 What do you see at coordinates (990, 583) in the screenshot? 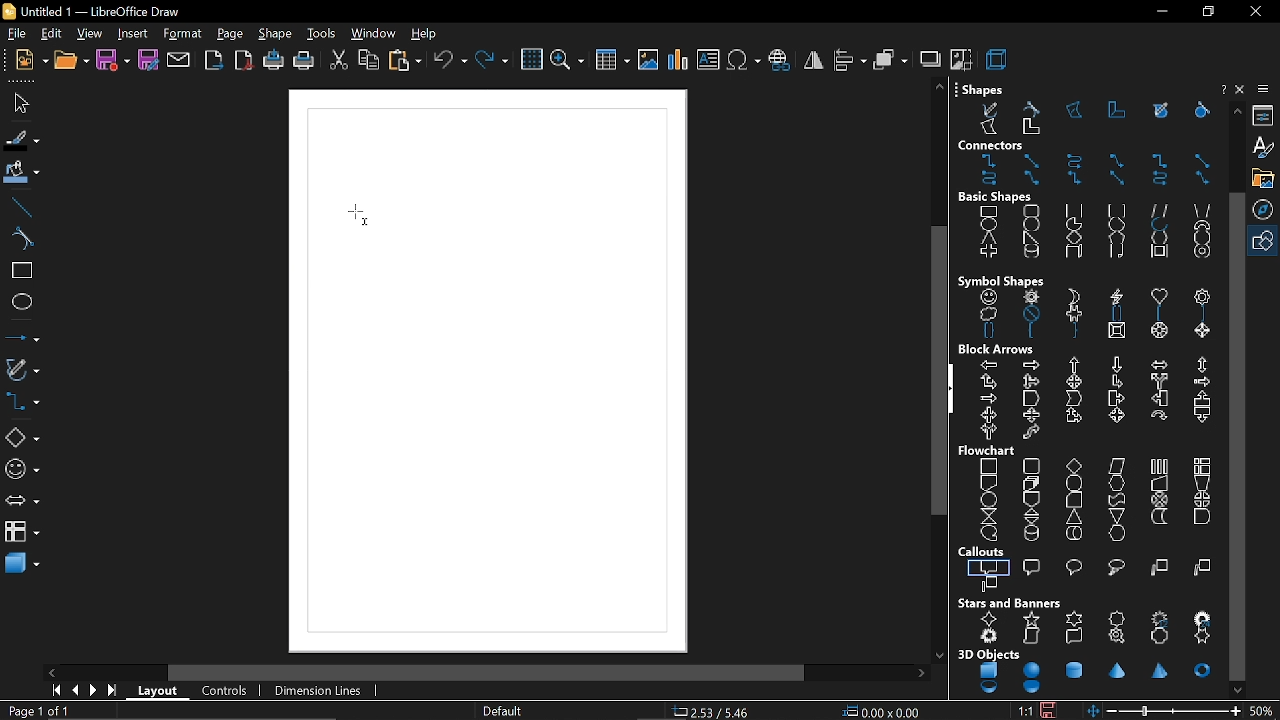
I see `line 3` at bounding box center [990, 583].